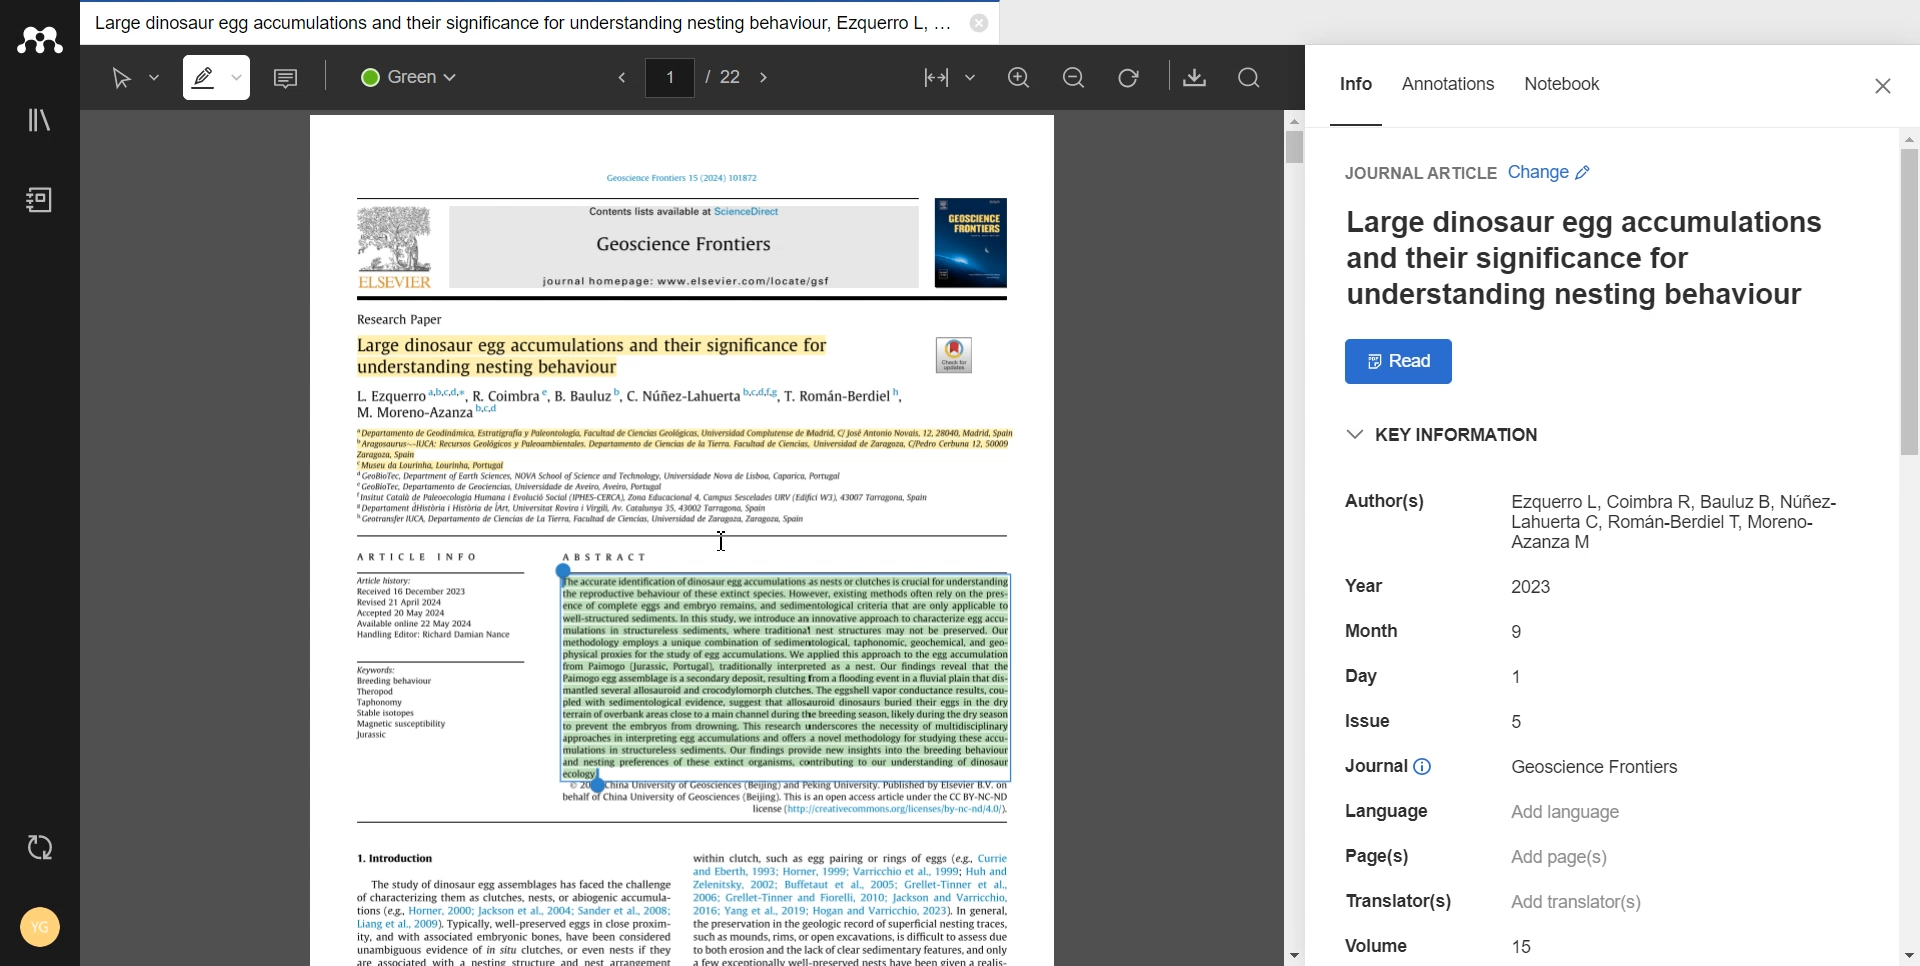  What do you see at coordinates (972, 243) in the screenshot?
I see `image` at bounding box center [972, 243].